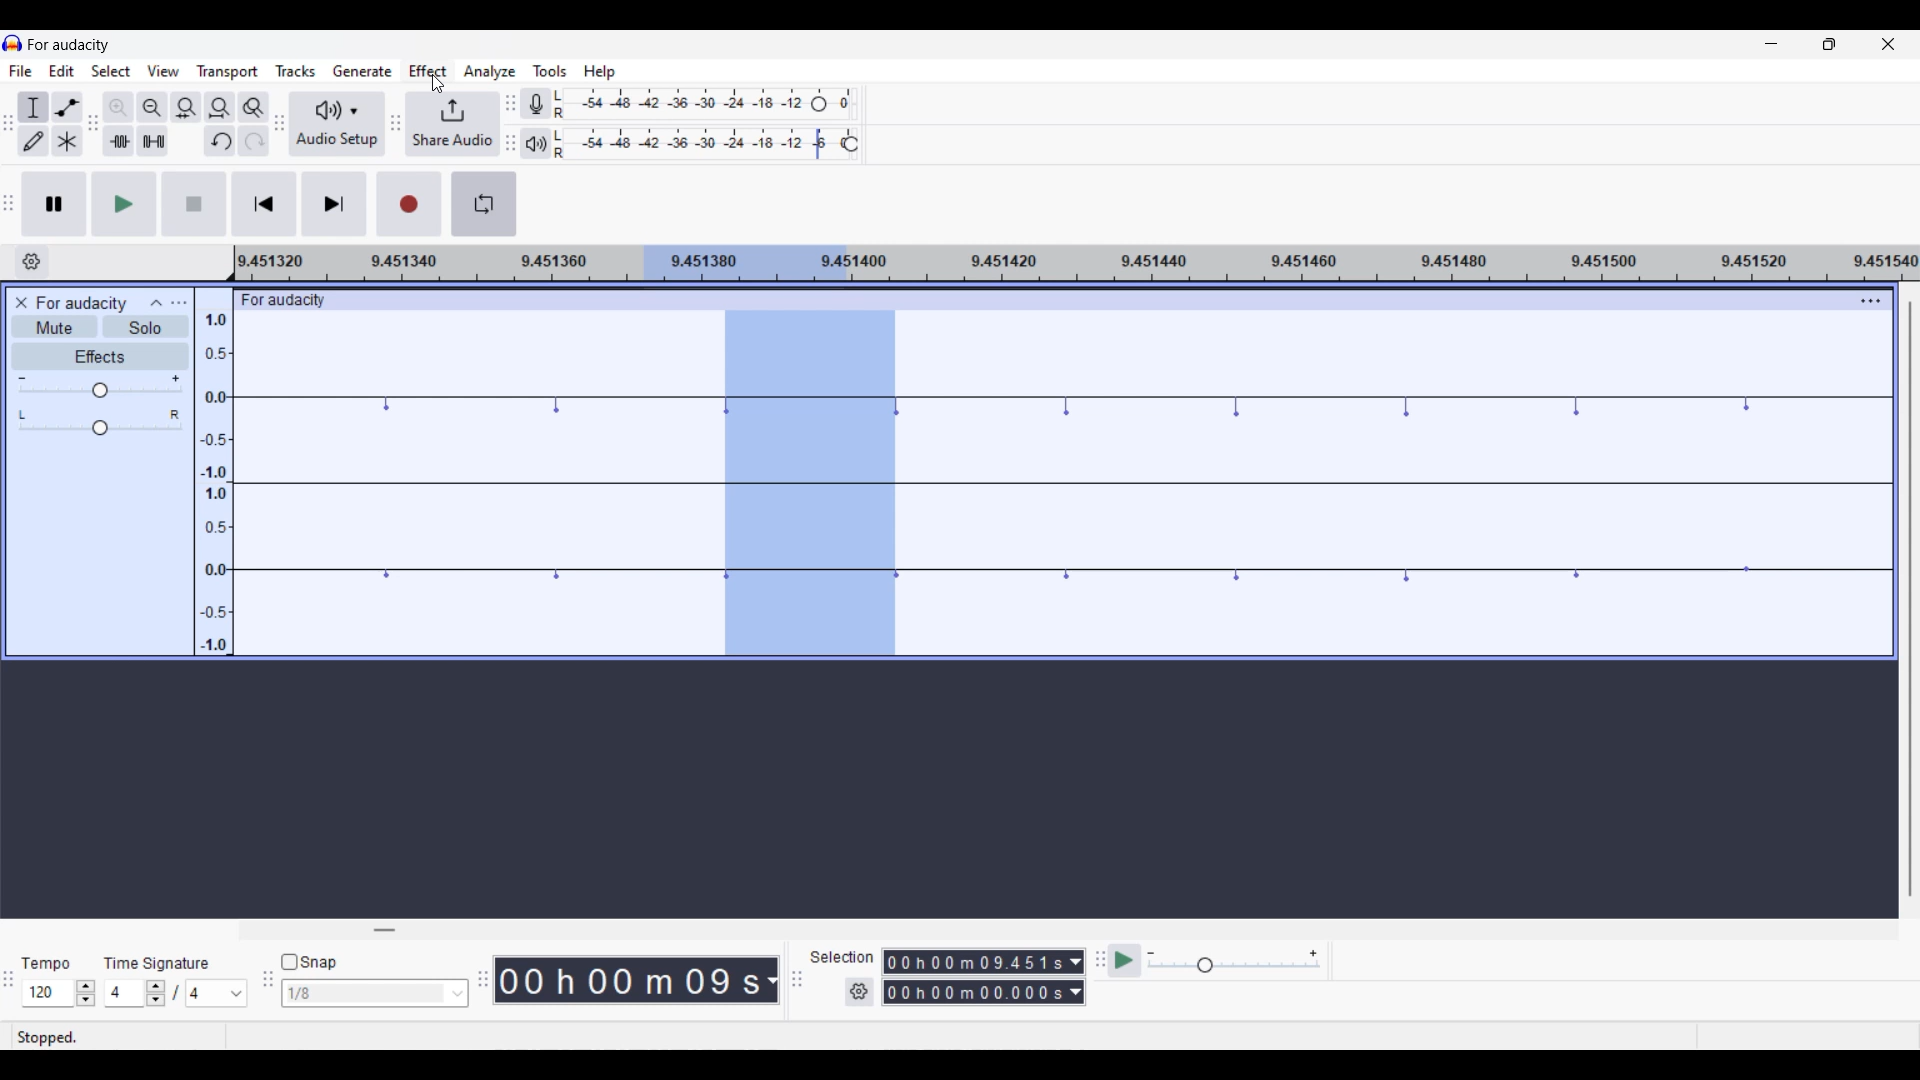 The height and width of the screenshot is (1080, 1920). I want to click on Collapse, so click(157, 303).